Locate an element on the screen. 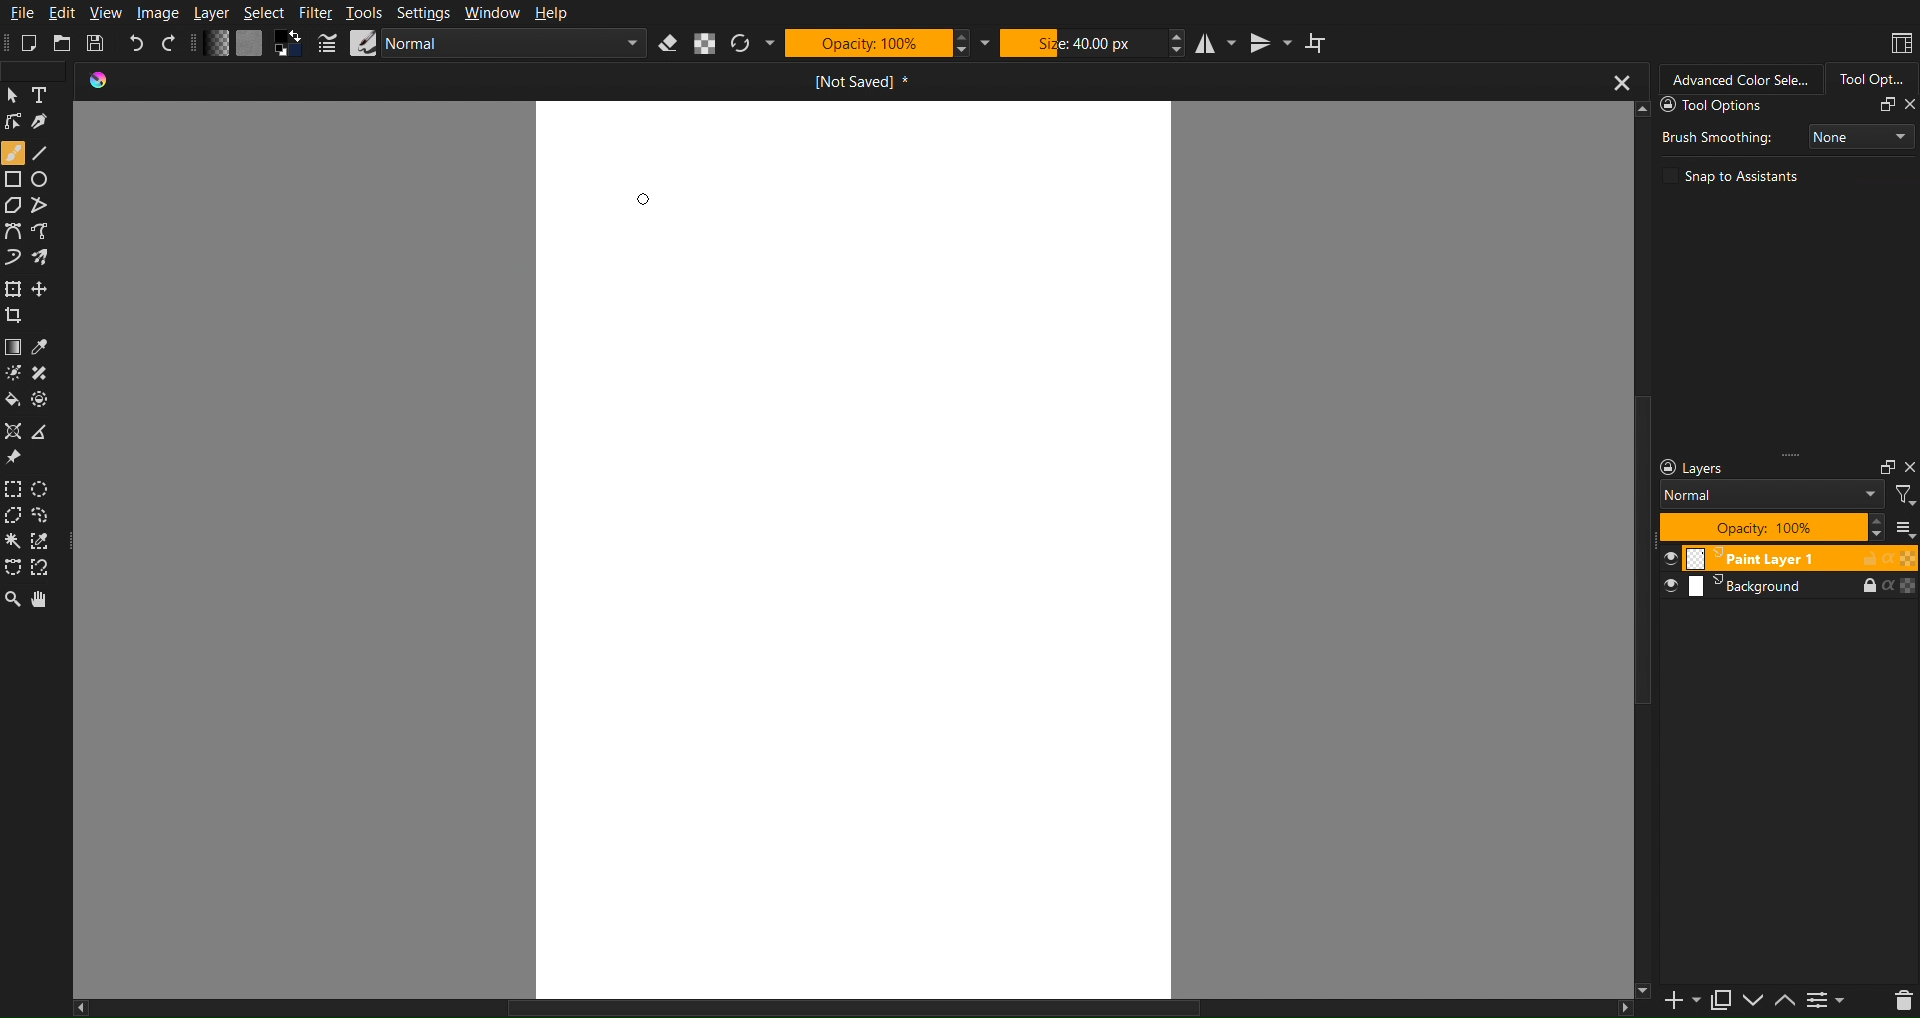 The image size is (1920, 1018). Wrap Around is located at coordinates (1317, 43).